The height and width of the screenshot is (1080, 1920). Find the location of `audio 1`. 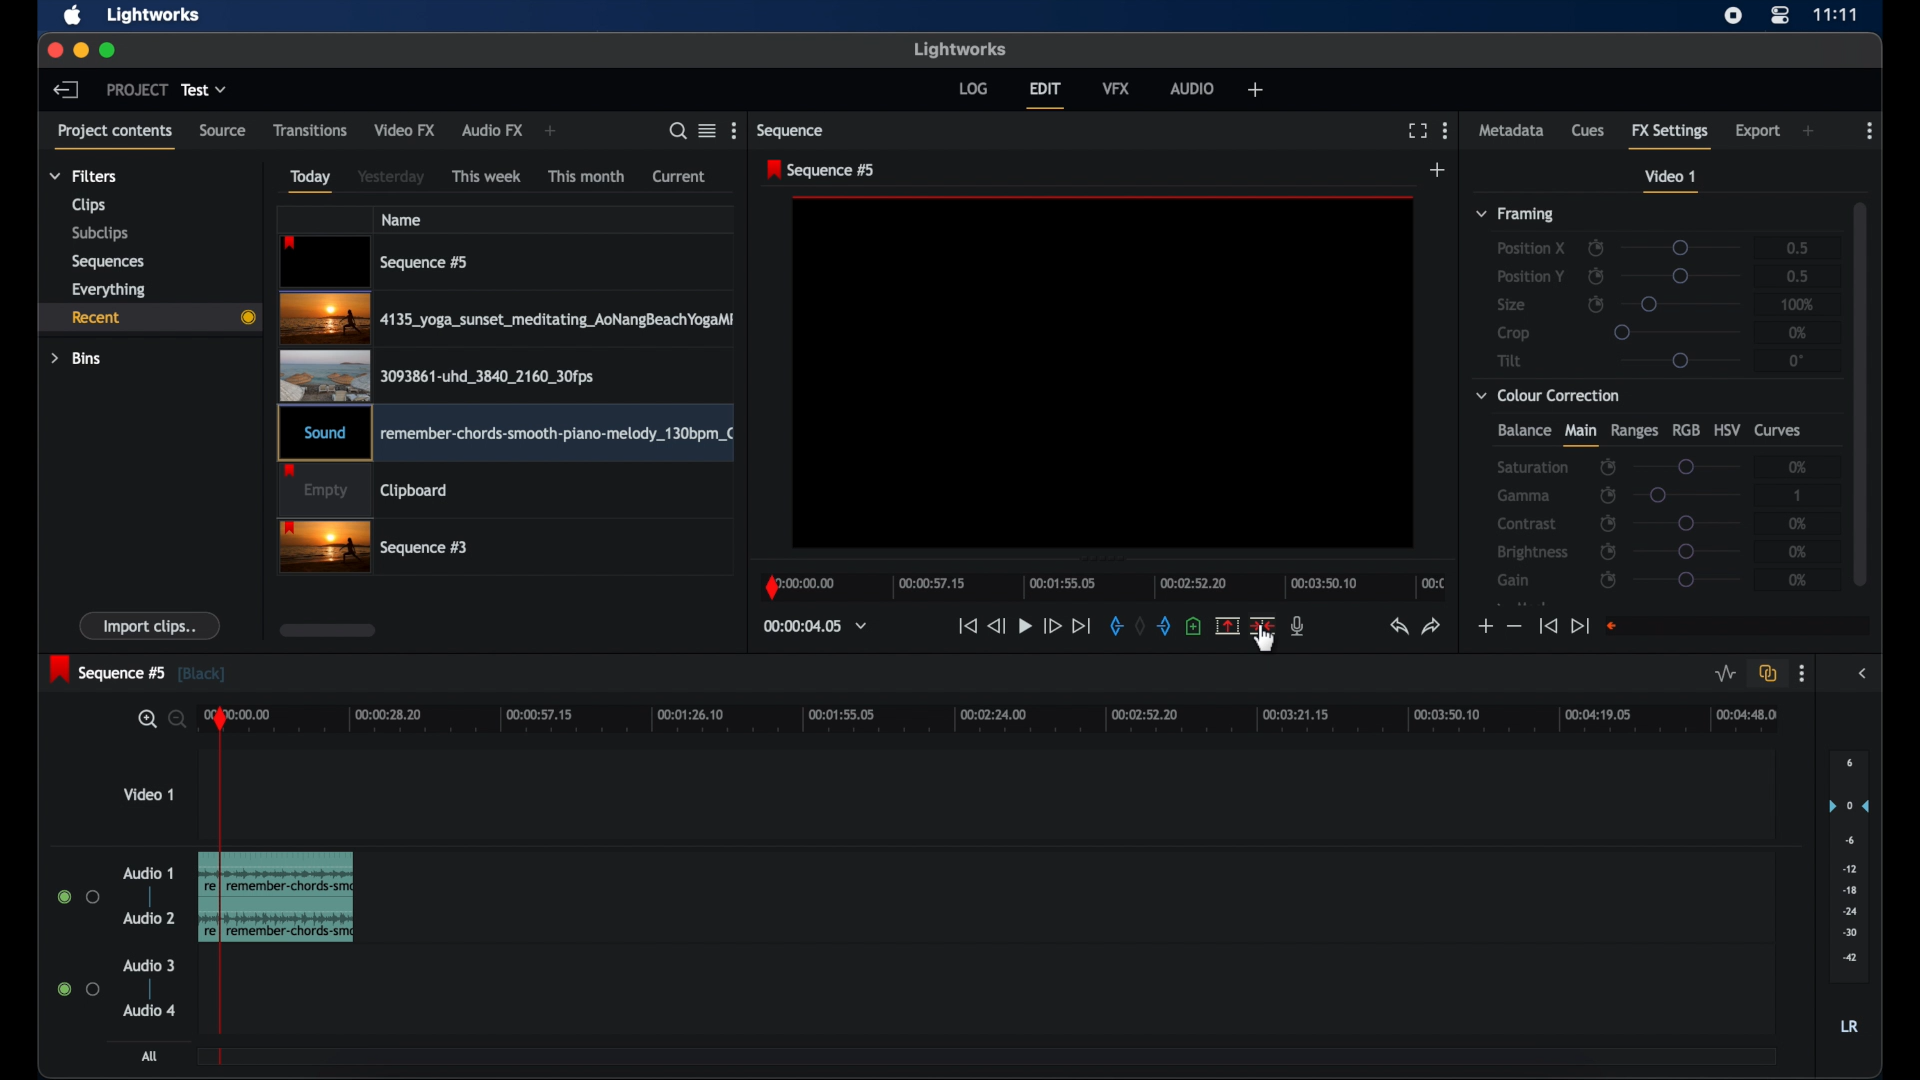

audio 1 is located at coordinates (149, 873).